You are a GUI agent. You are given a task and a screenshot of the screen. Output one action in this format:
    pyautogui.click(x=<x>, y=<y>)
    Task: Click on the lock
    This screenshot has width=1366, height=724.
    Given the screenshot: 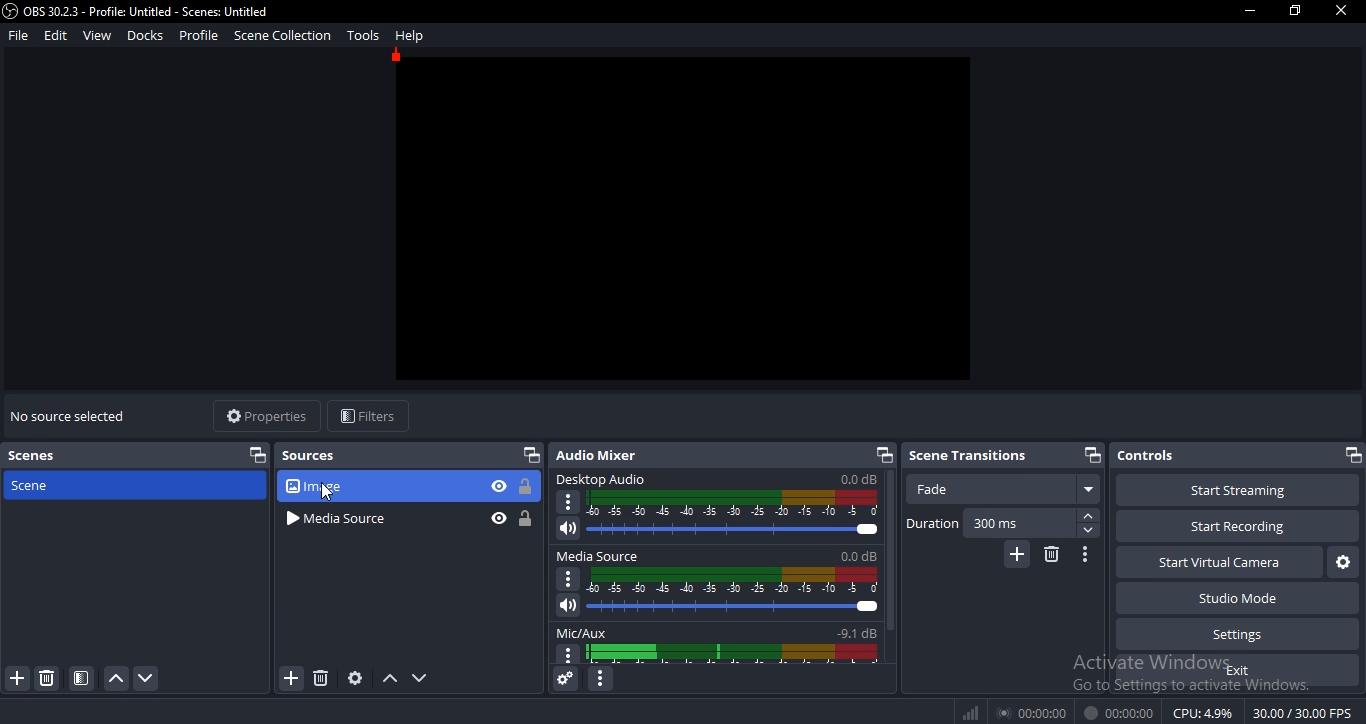 What is the action you would take?
    pyautogui.click(x=522, y=487)
    